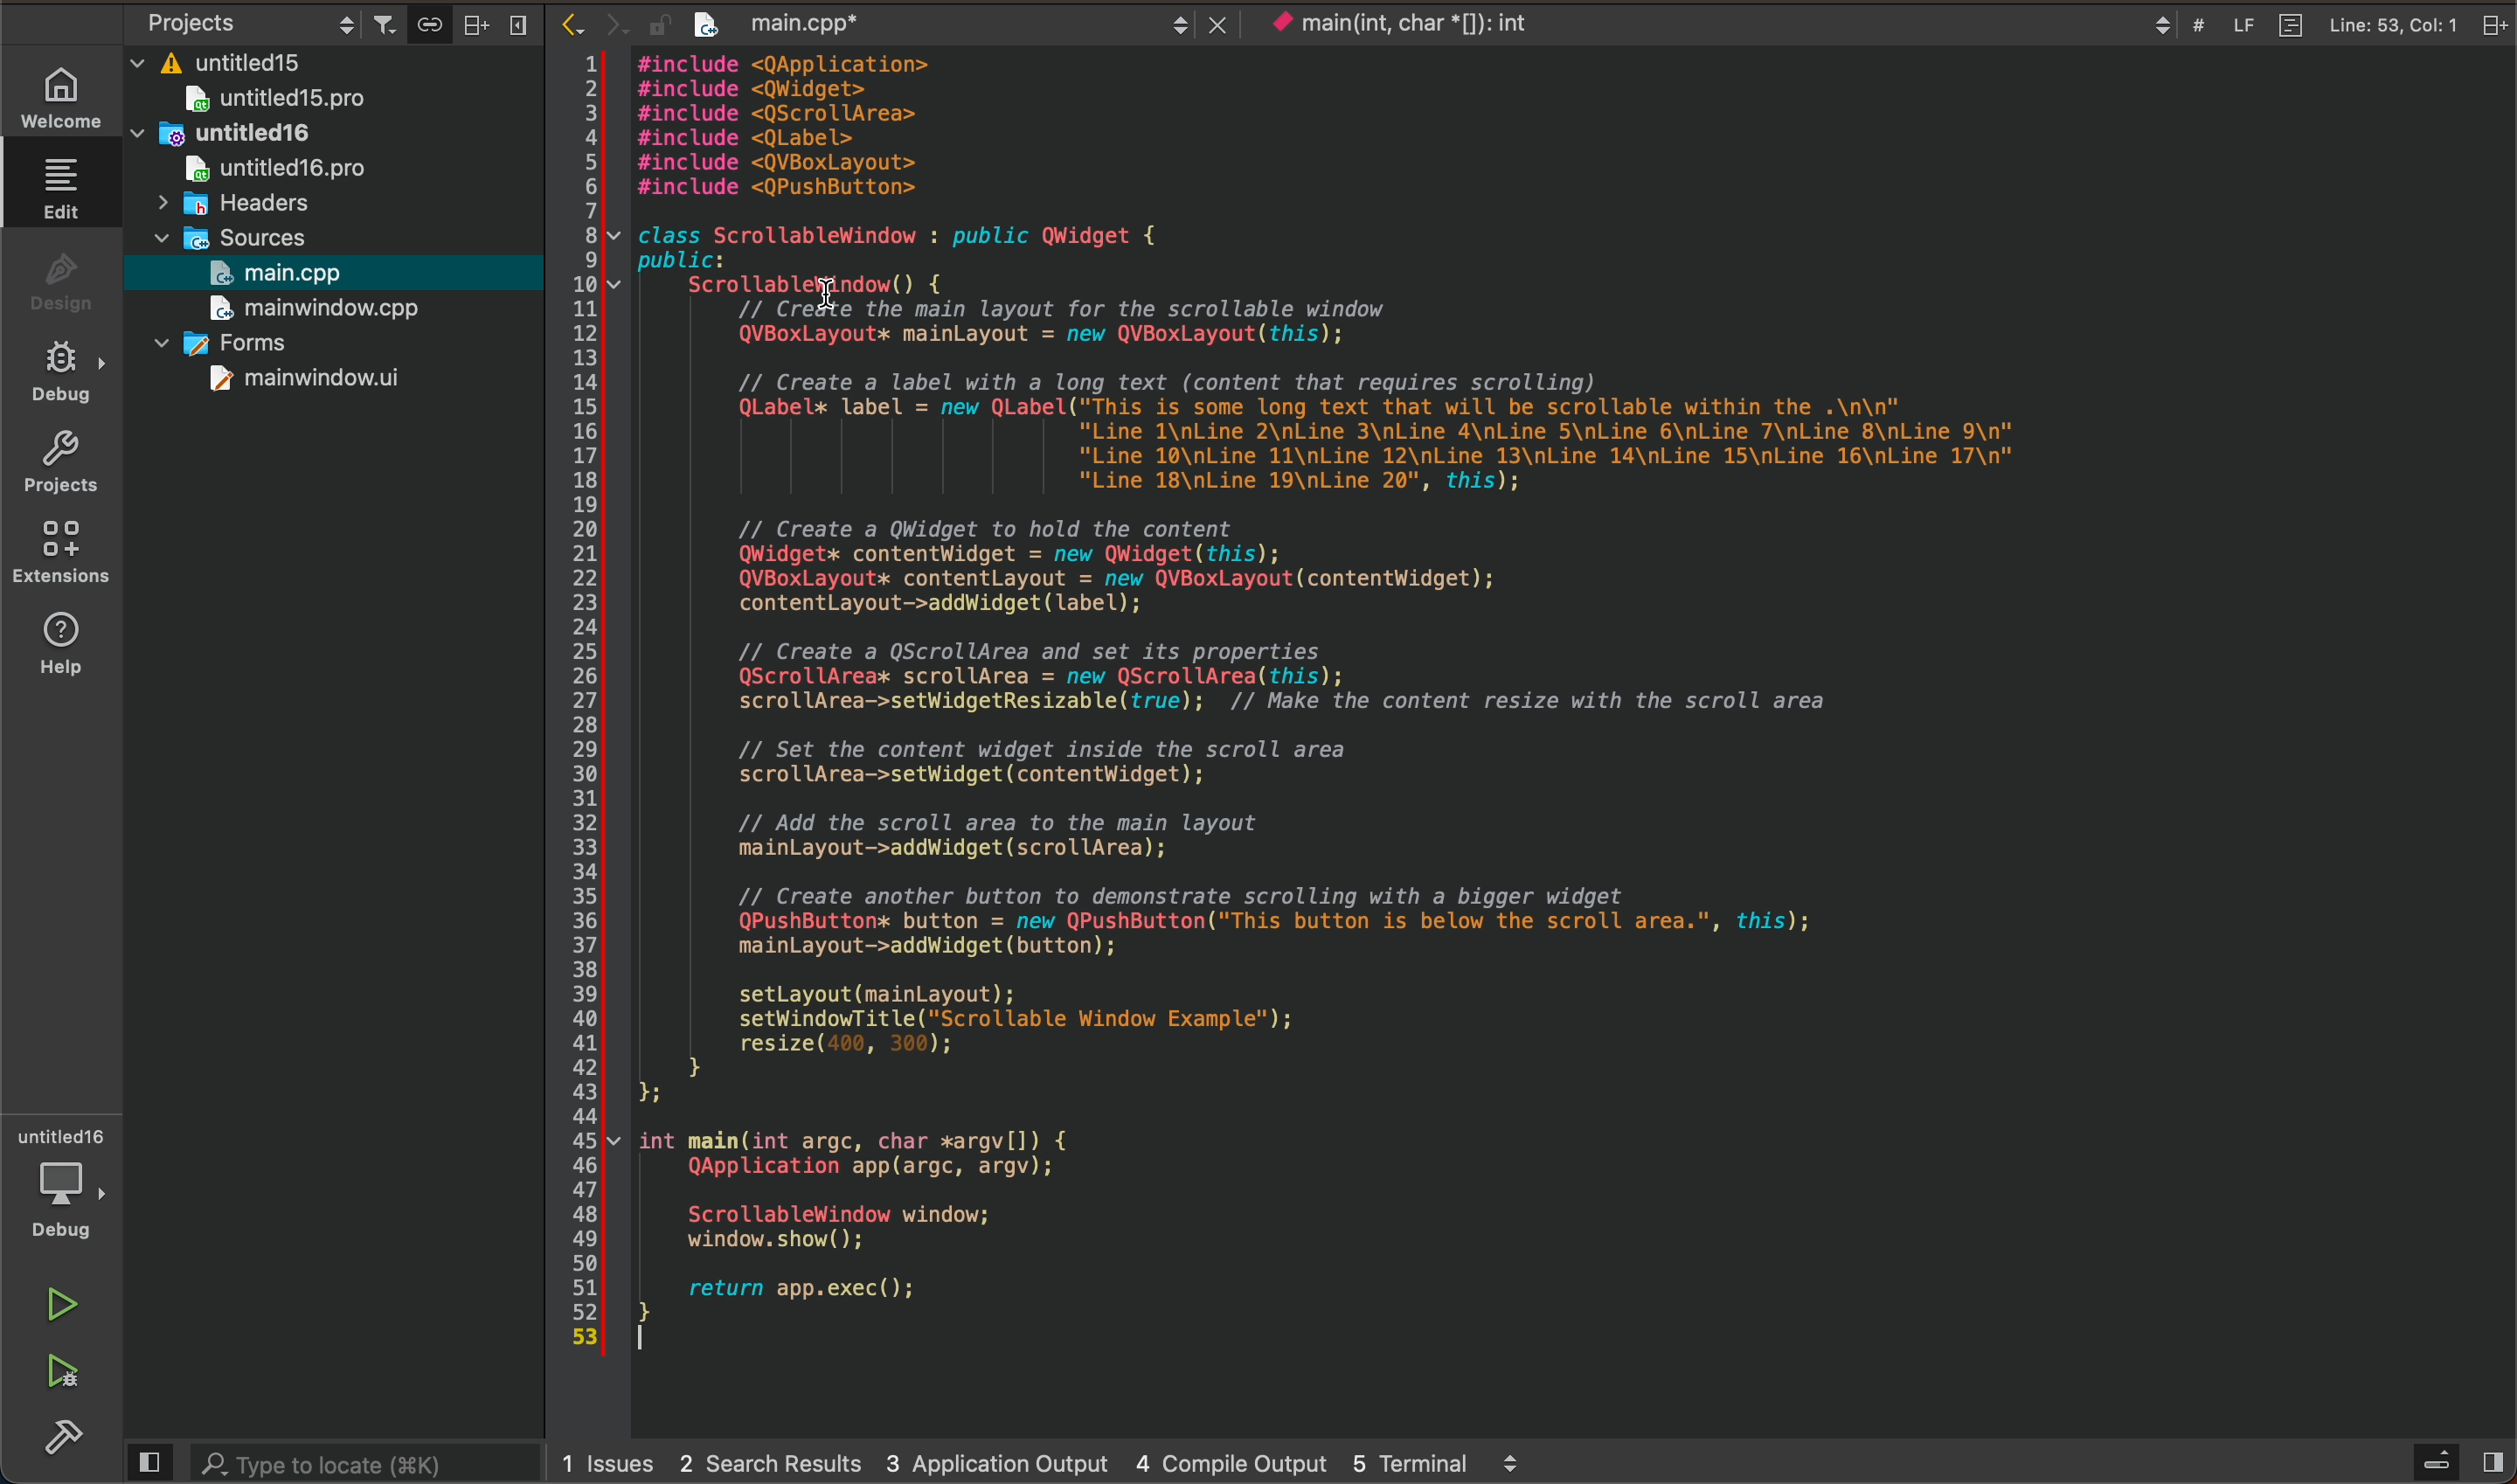  What do you see at coordinates (306, 310) in the screenshot?
I see `mainwindow.cpp` at bounding box center [306, 310].